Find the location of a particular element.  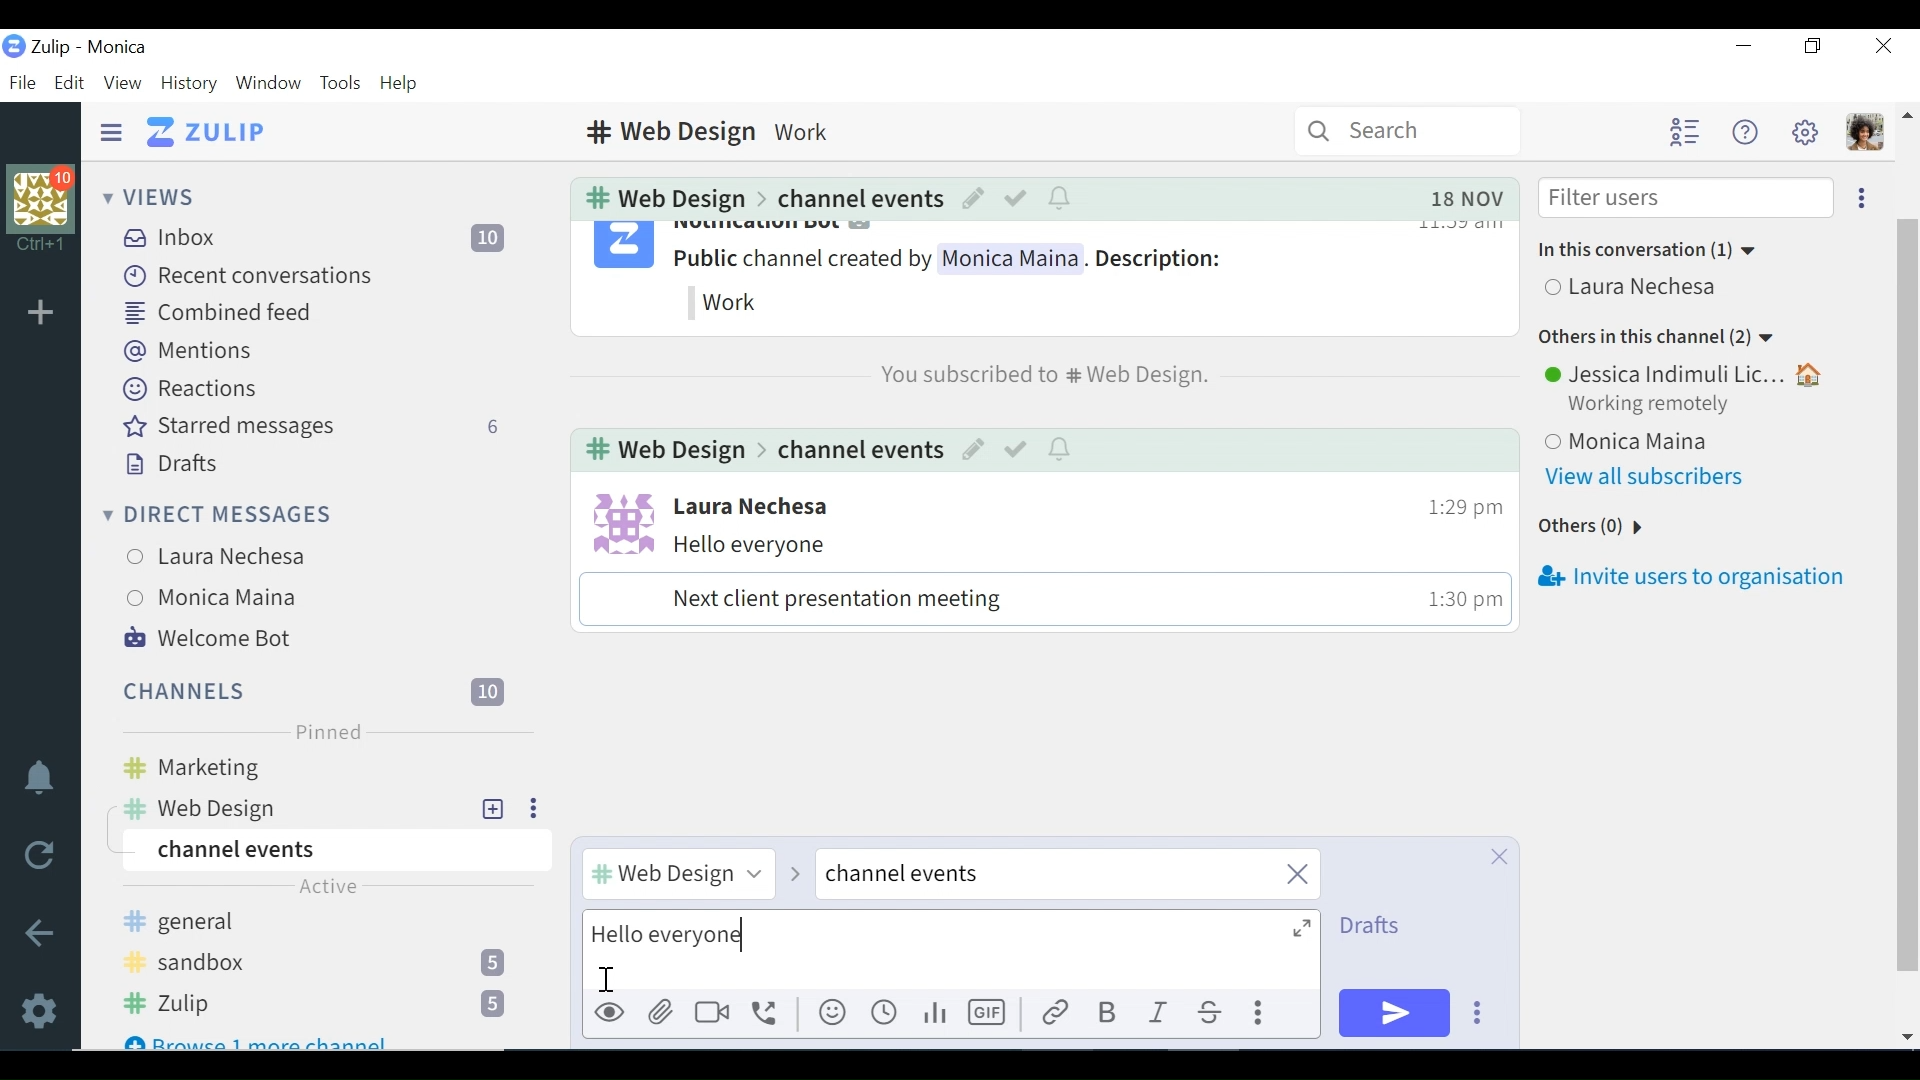

Ellipsis is located at coordinates (530, 808).